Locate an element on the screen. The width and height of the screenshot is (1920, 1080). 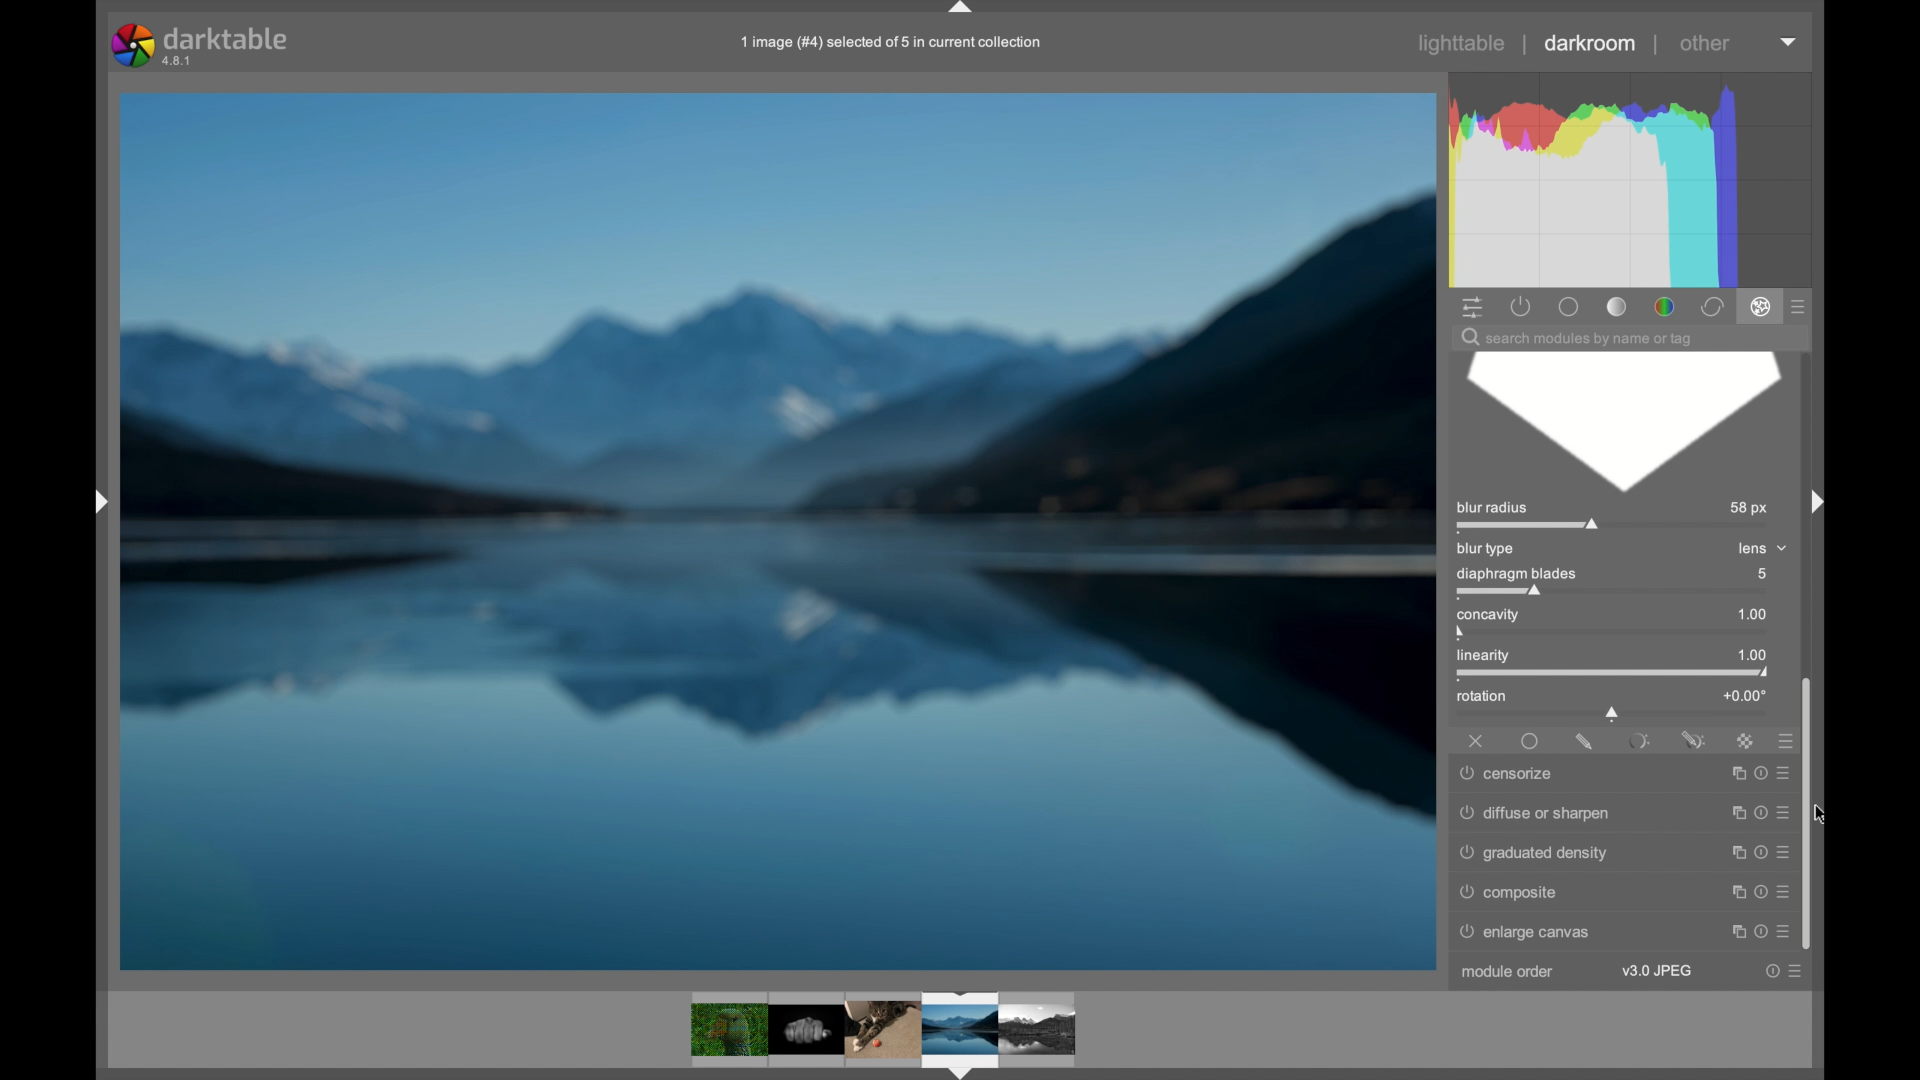
dropdown menu is located at coordinates (1790, 43).